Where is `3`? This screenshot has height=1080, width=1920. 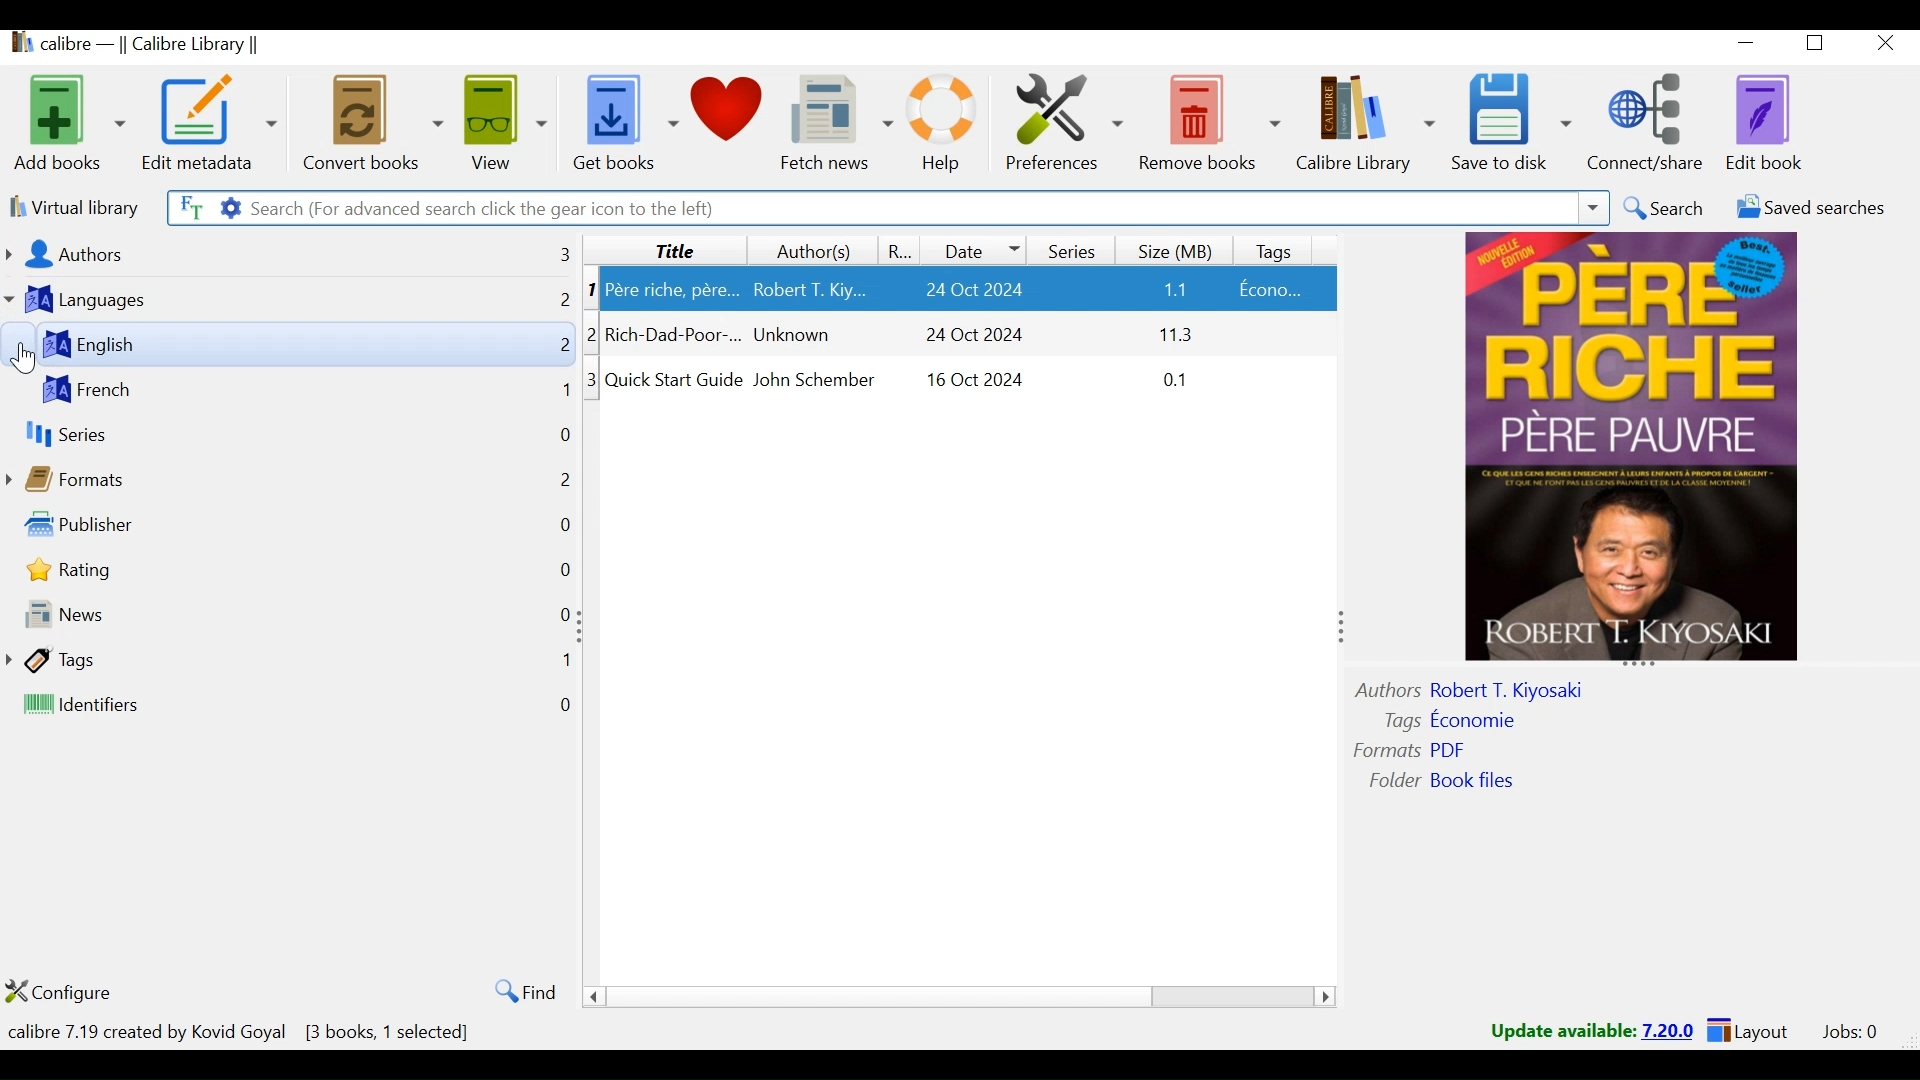 3 is located at coordinates (589, 380).